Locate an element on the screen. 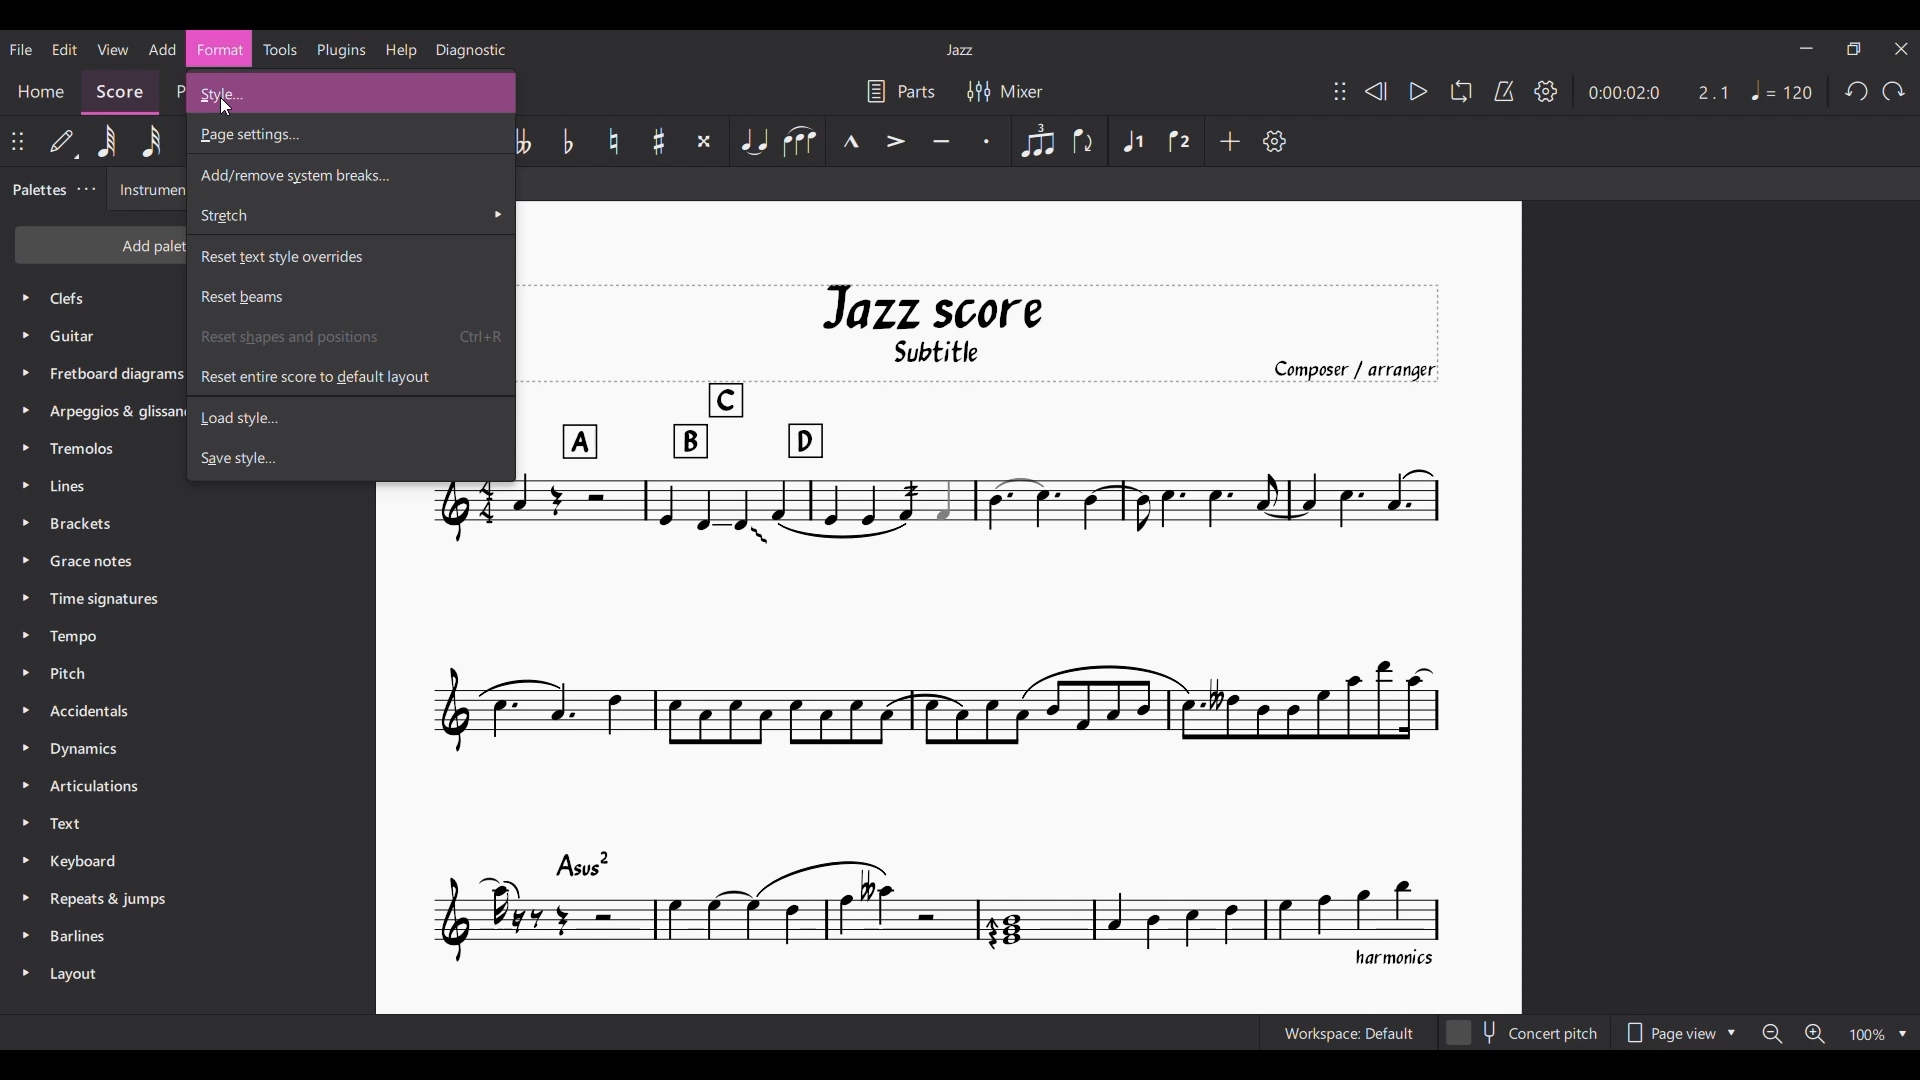 This screenshot has width=1920, height=1080. Palette options is located at coordinates (75, 299).